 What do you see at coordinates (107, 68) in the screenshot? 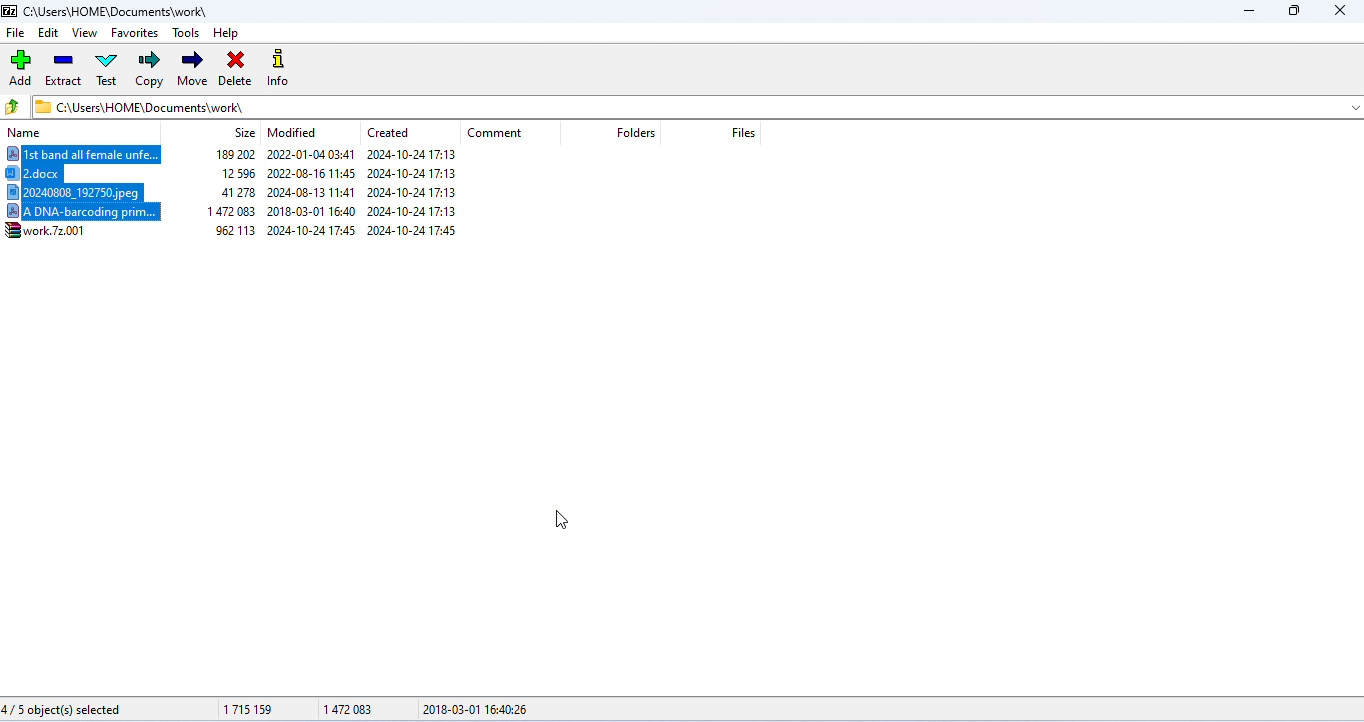
I see `test` at bounding box center [107, 68].